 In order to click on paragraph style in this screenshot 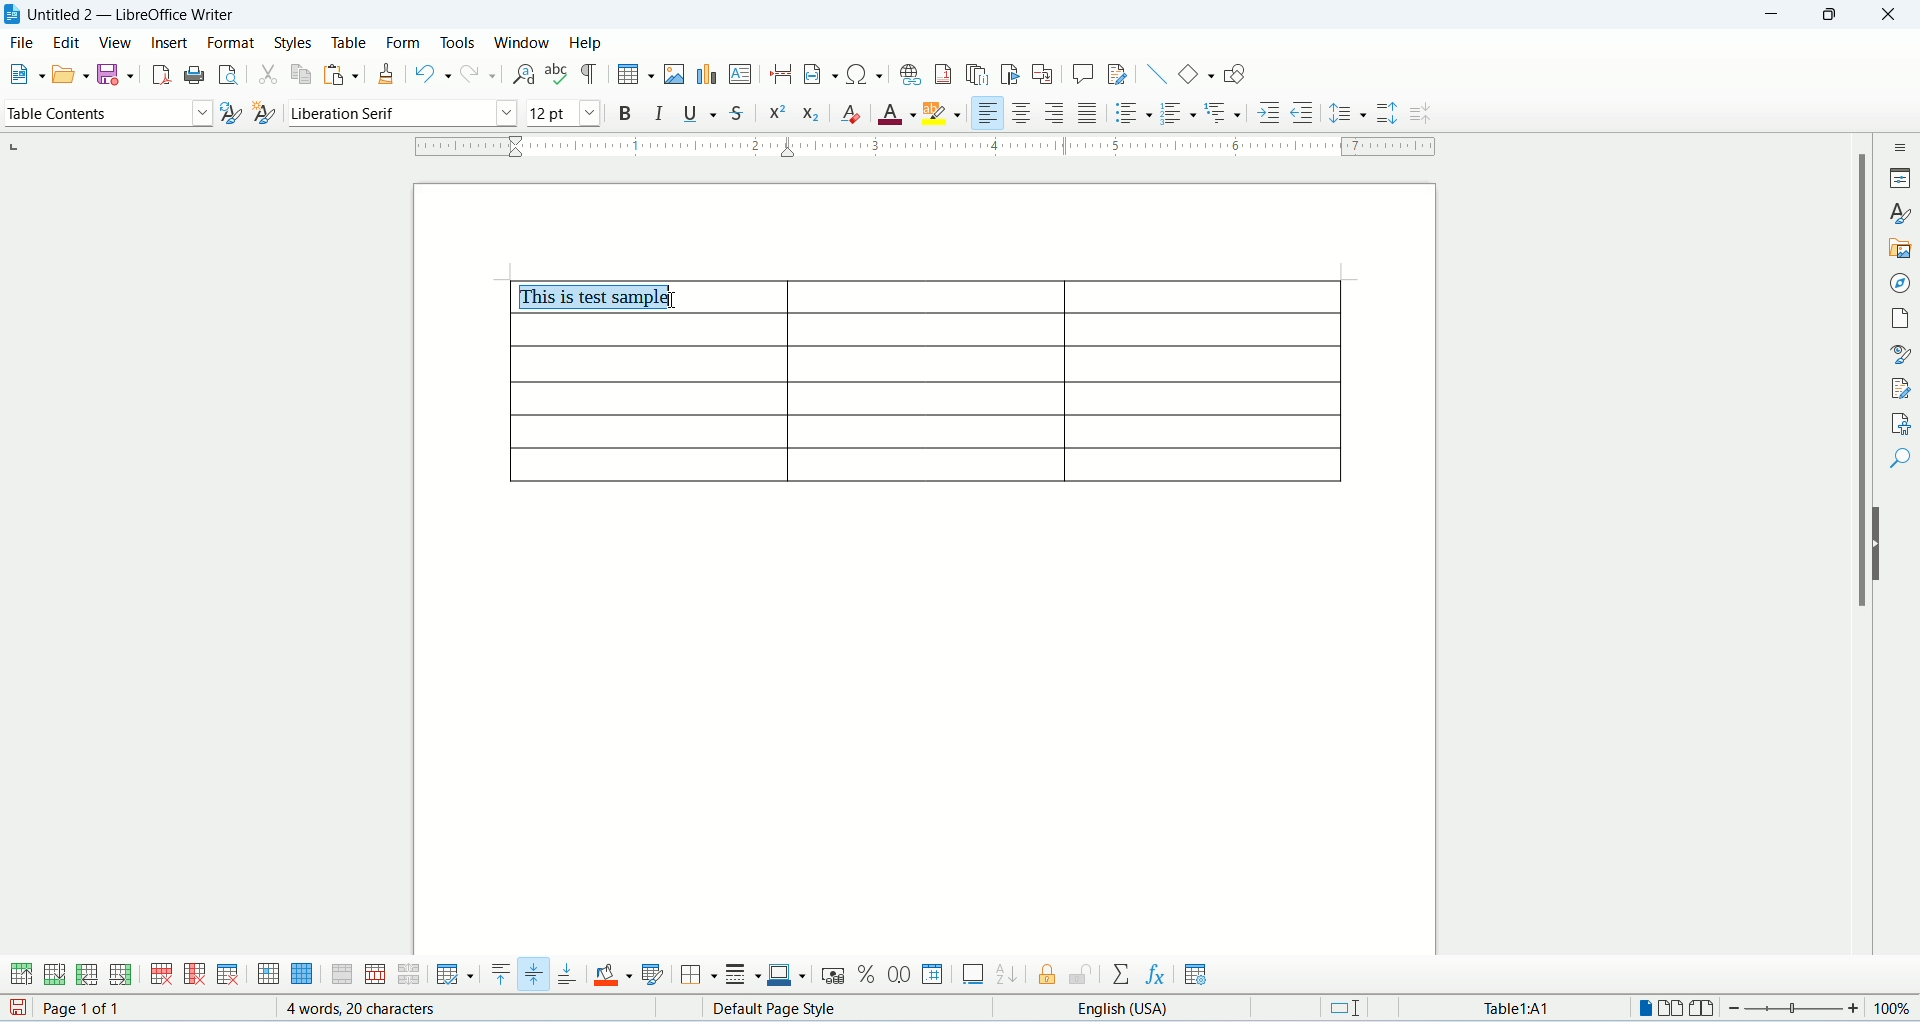, I will do `click(106, 114)`.